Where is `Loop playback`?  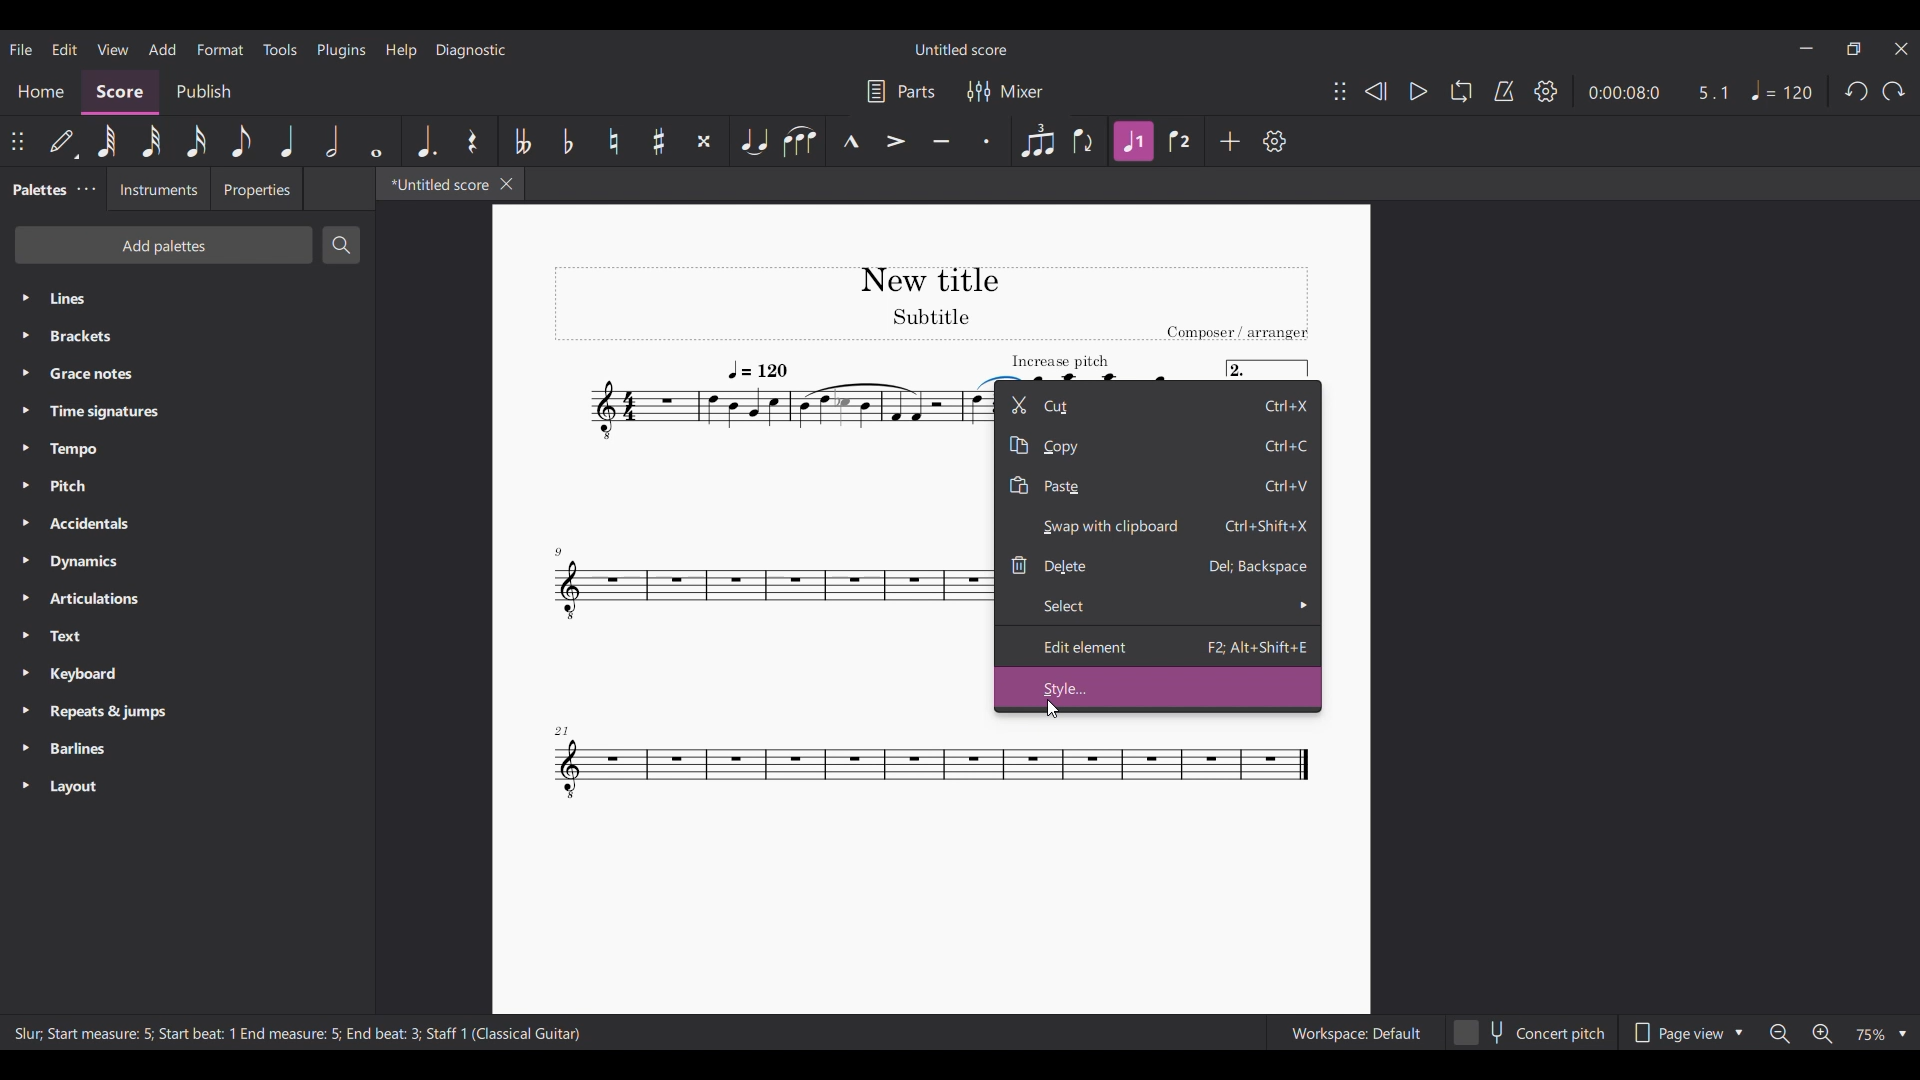
Loop playback is located at coordinates (1461, 91).